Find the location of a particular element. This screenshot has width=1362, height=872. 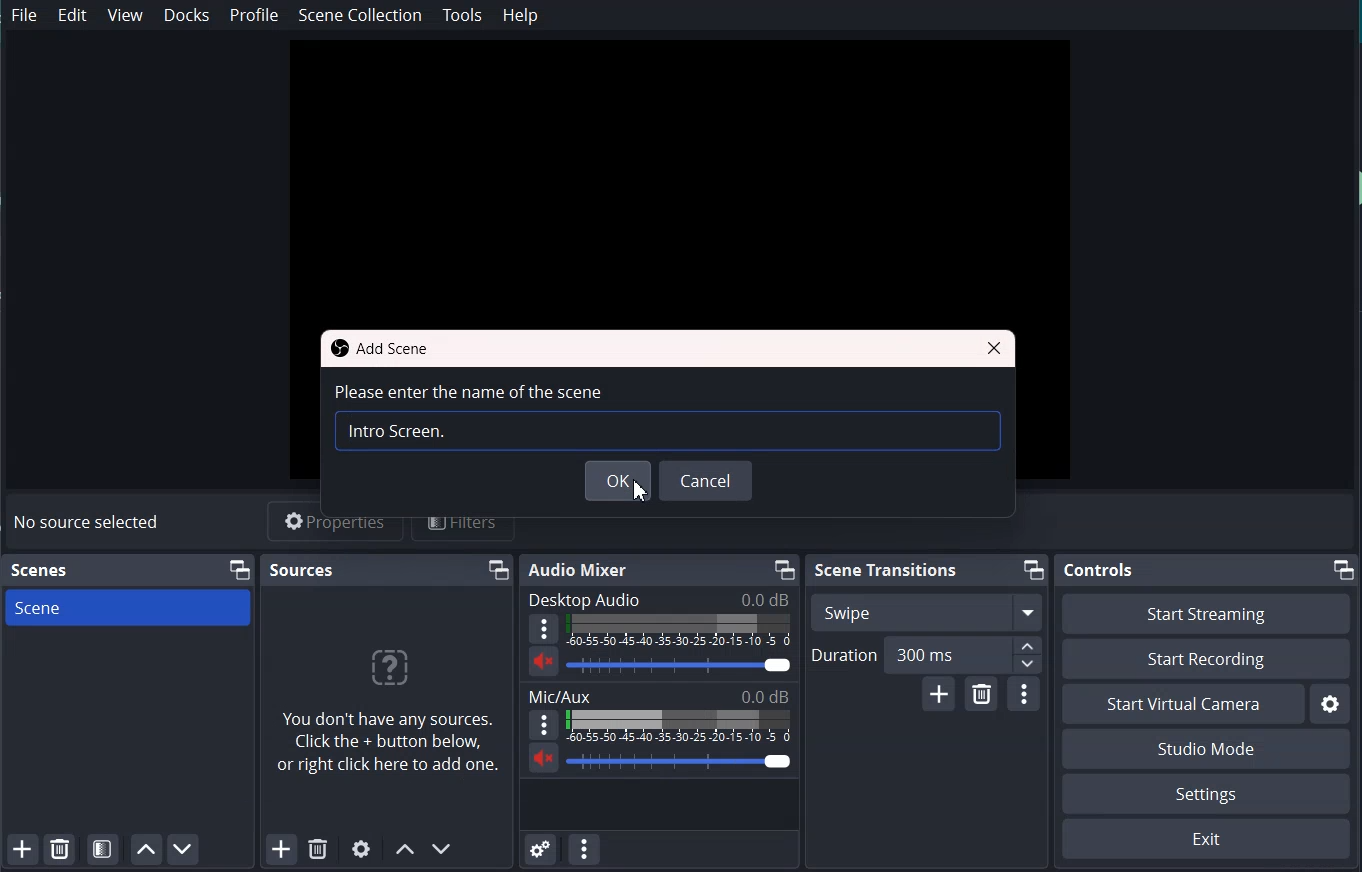

Edit is located at coordinates (74, 15).